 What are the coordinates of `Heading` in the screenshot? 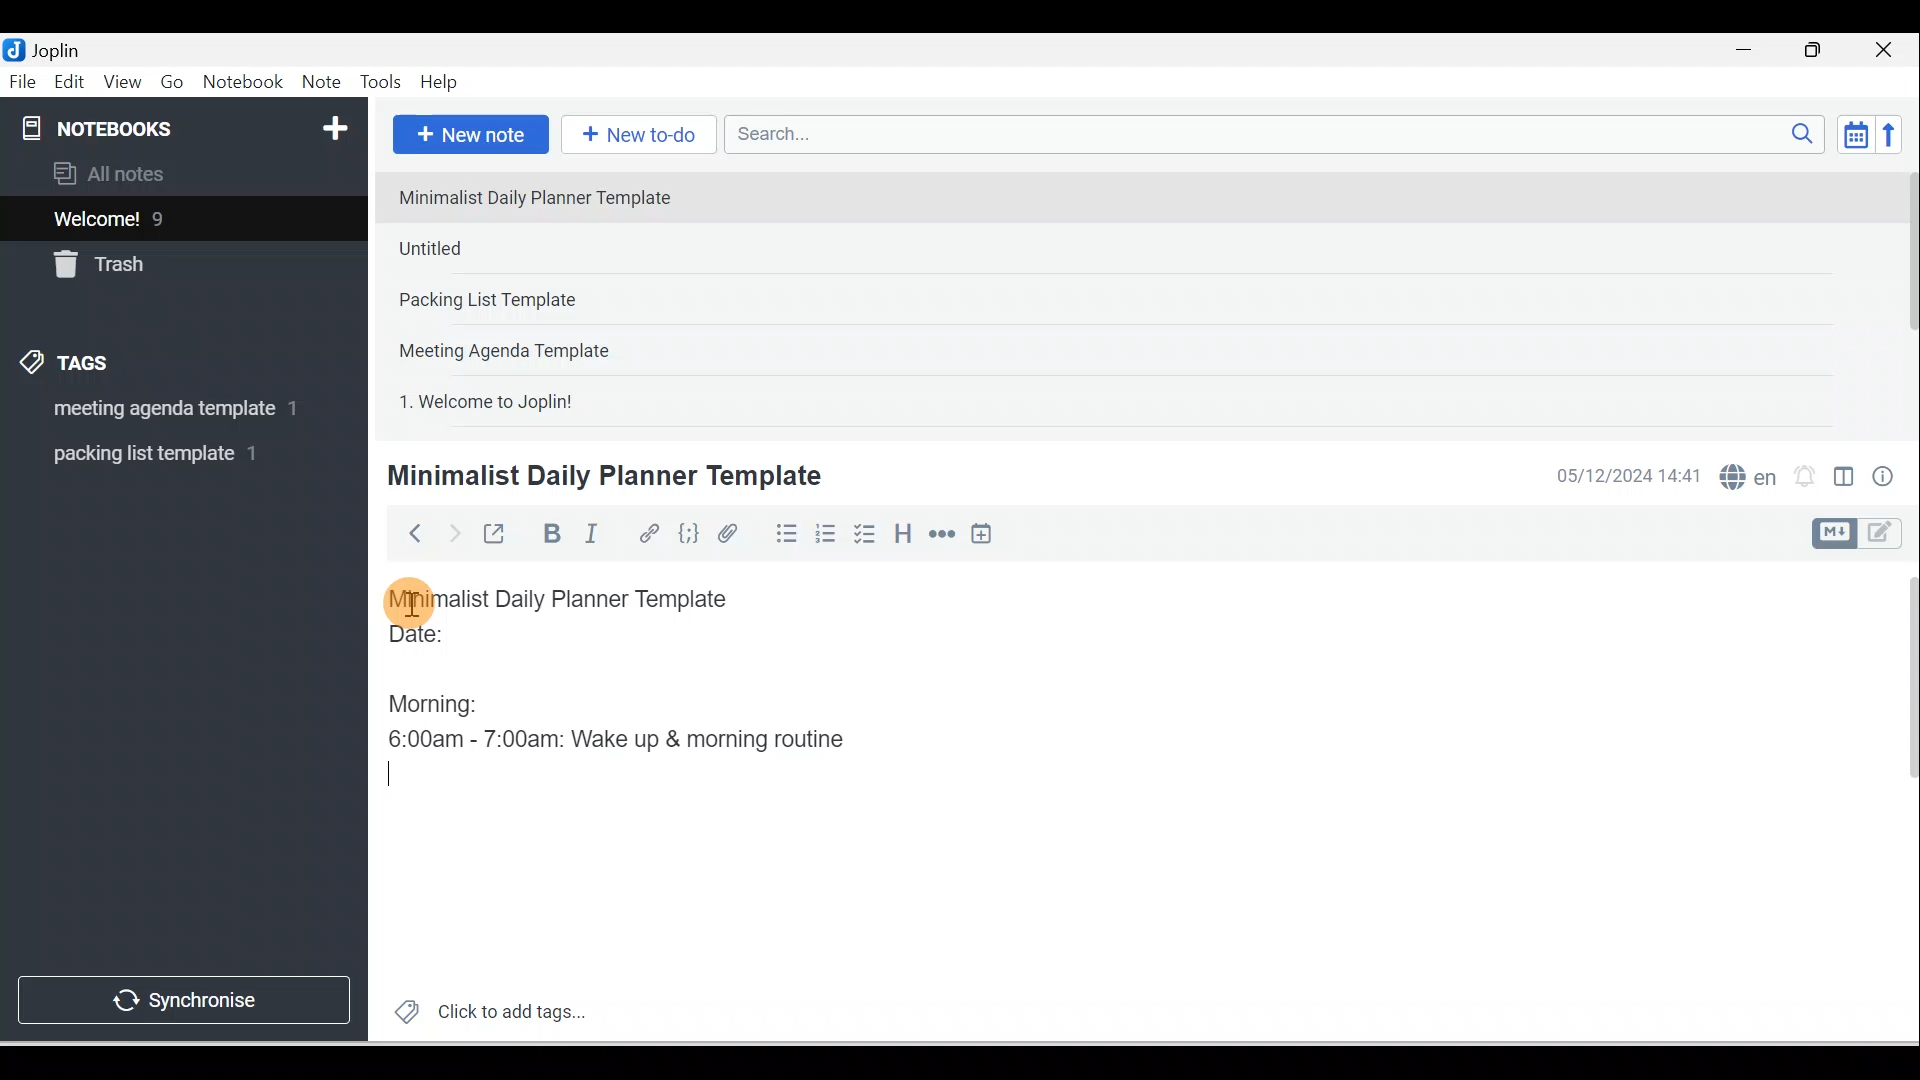 It's located at (902, 532).